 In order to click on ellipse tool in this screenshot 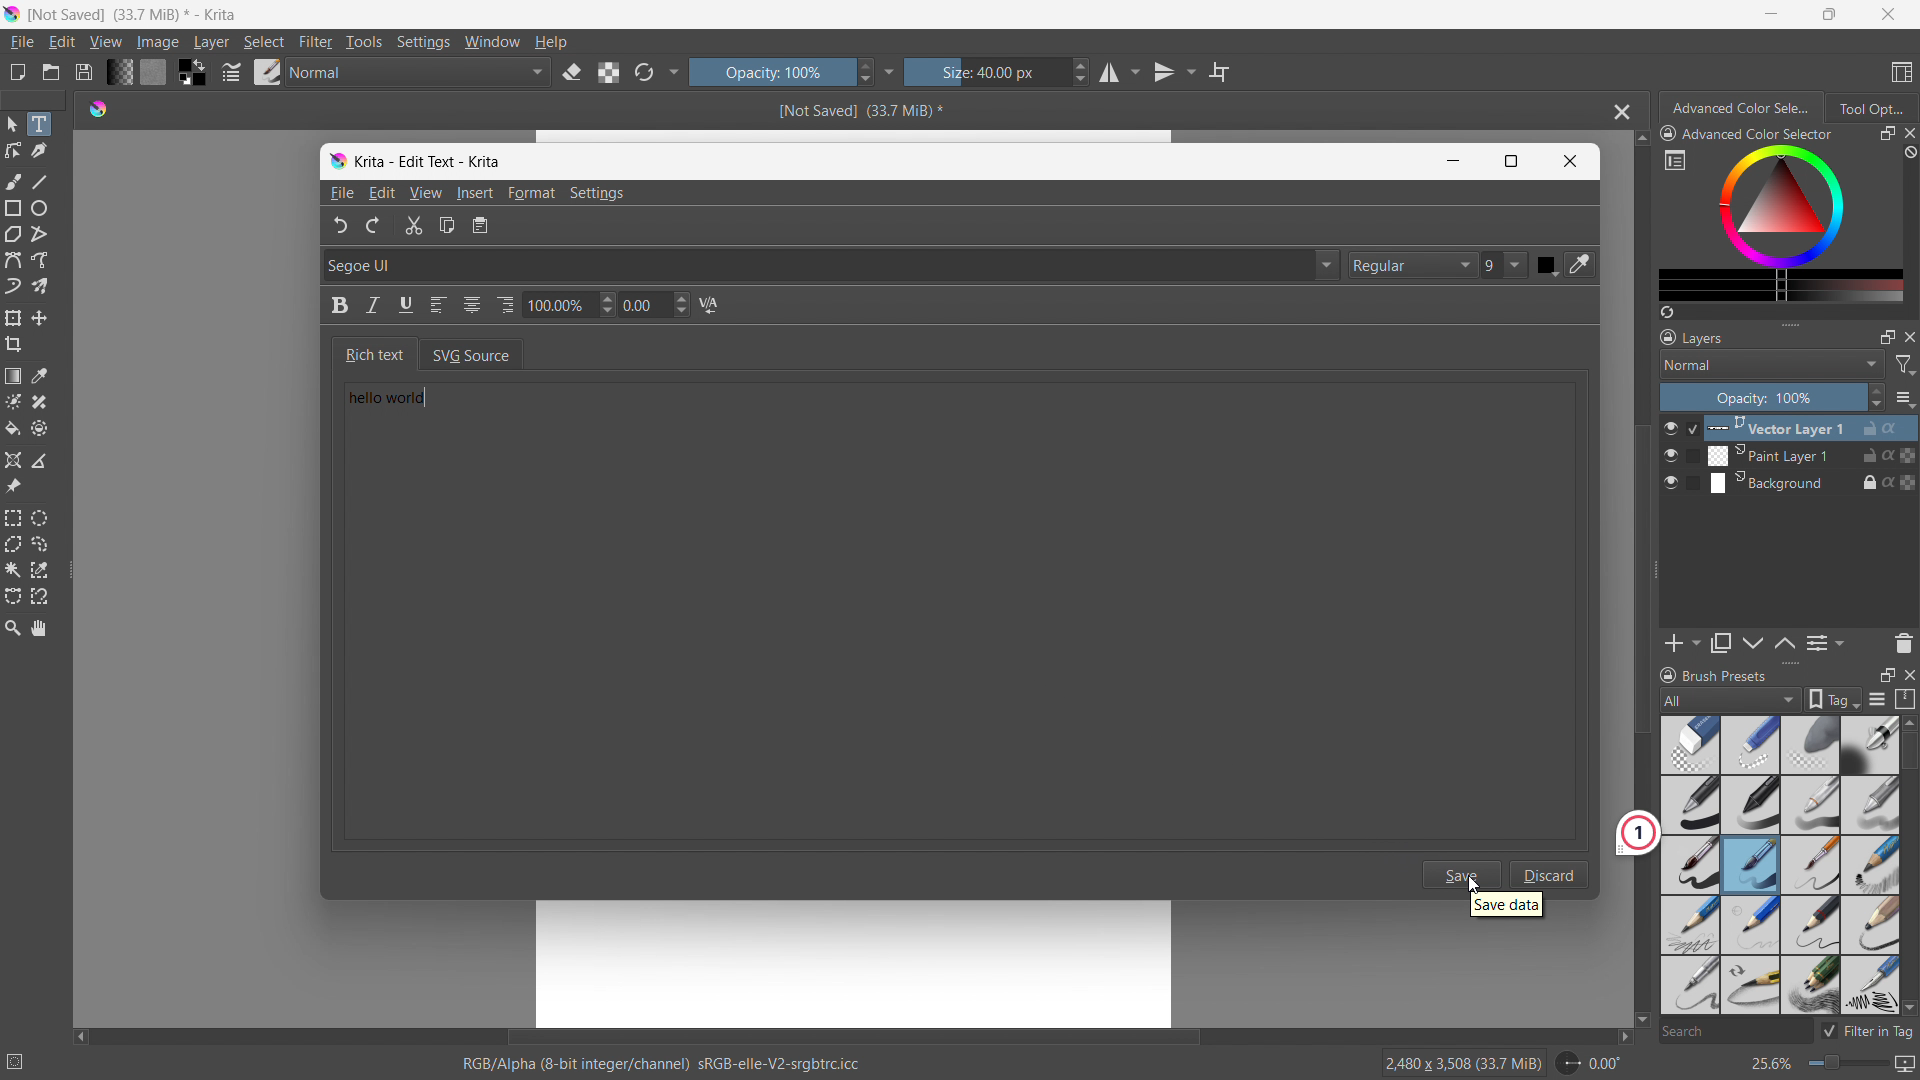, I will do `click(39, 208)`.